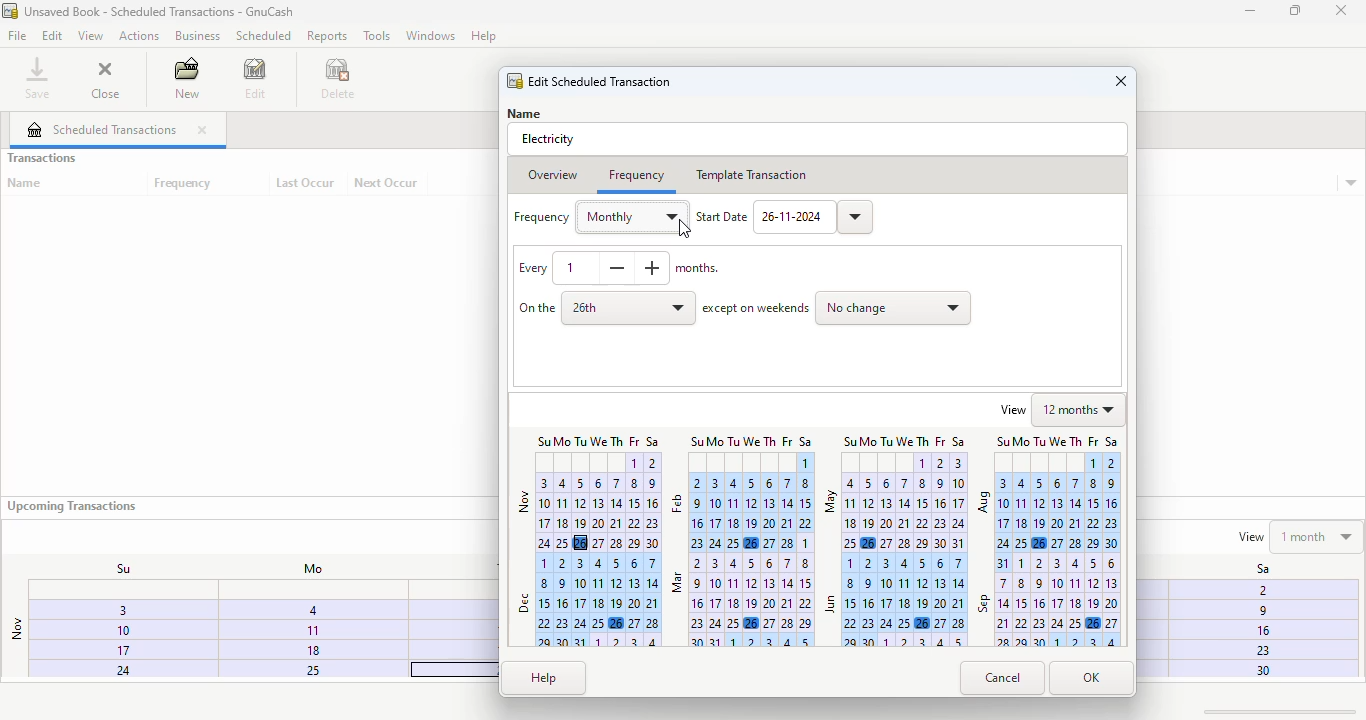 This screenshot has height=720, width=1366. What do you see at coordinates (25, 183) in the screenshot?
I see `name` at bounding box center [25, 183].